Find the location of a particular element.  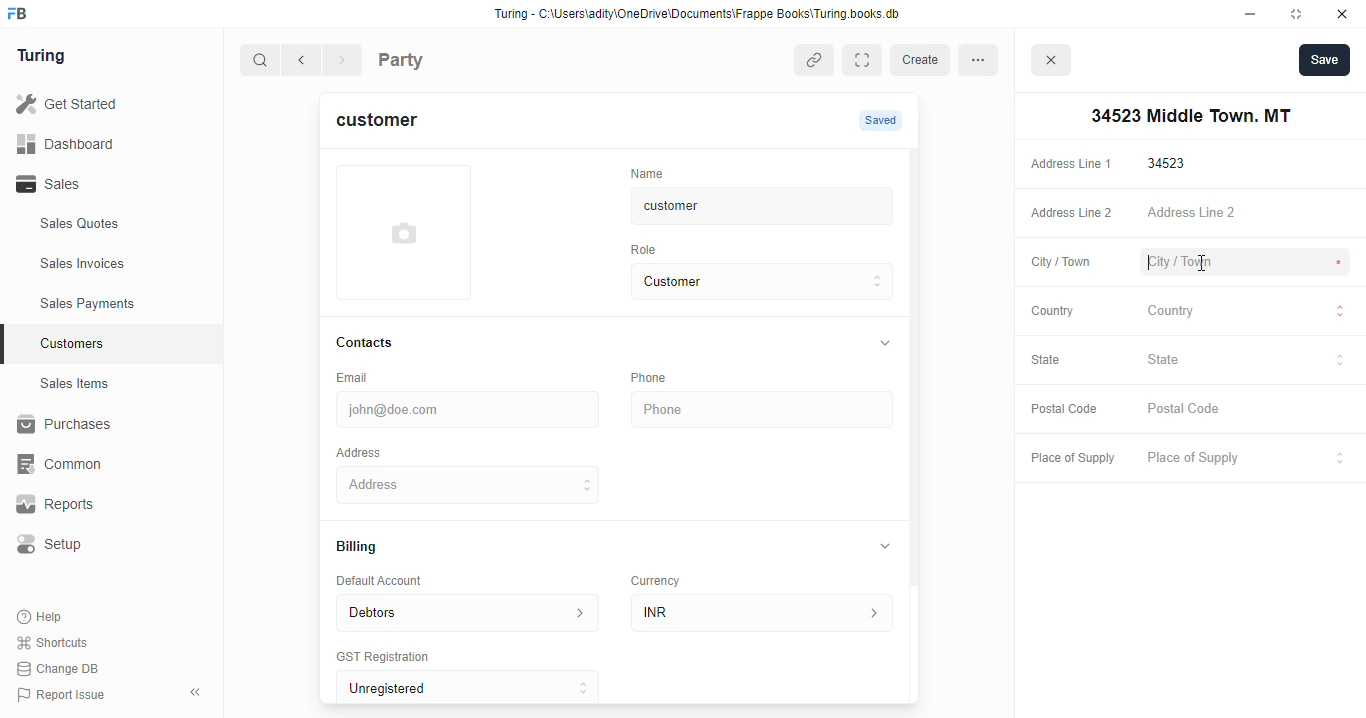

customer is located at coordinates (746, 206).